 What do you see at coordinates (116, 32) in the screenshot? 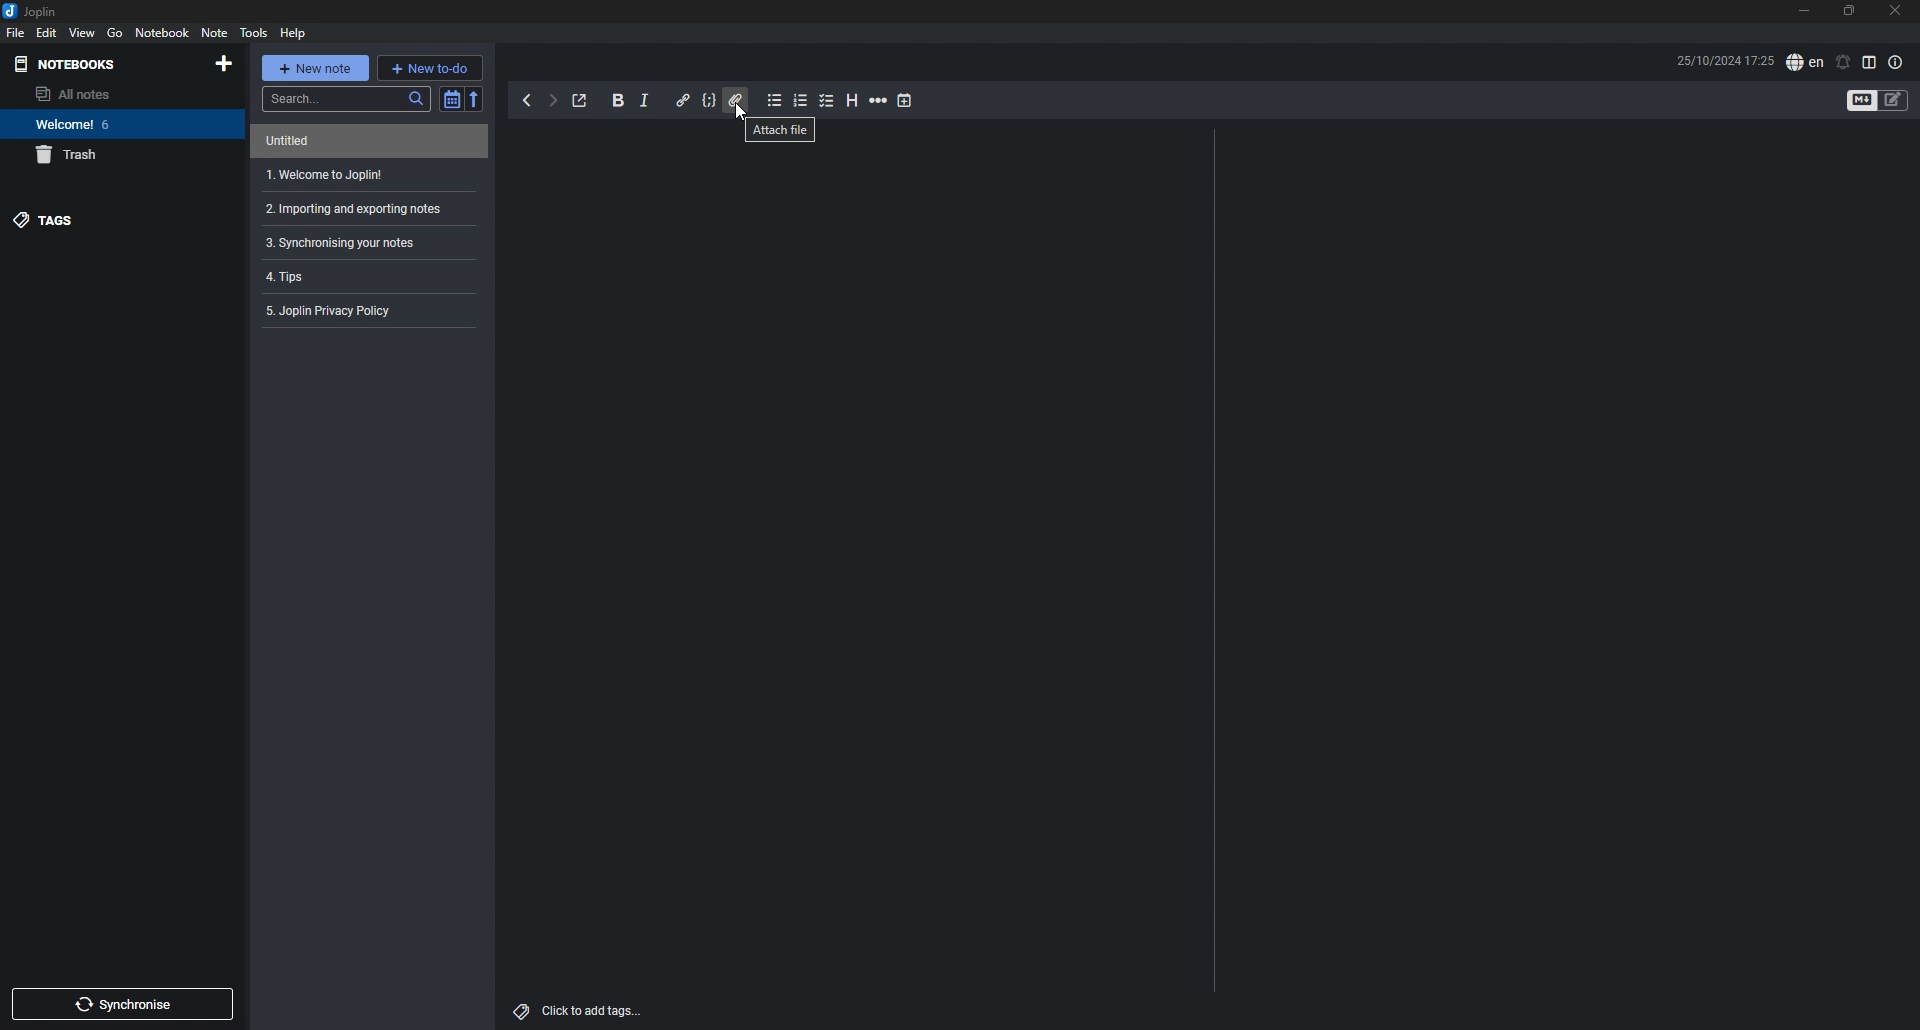
I see `go` at bounding box center [116, 32].